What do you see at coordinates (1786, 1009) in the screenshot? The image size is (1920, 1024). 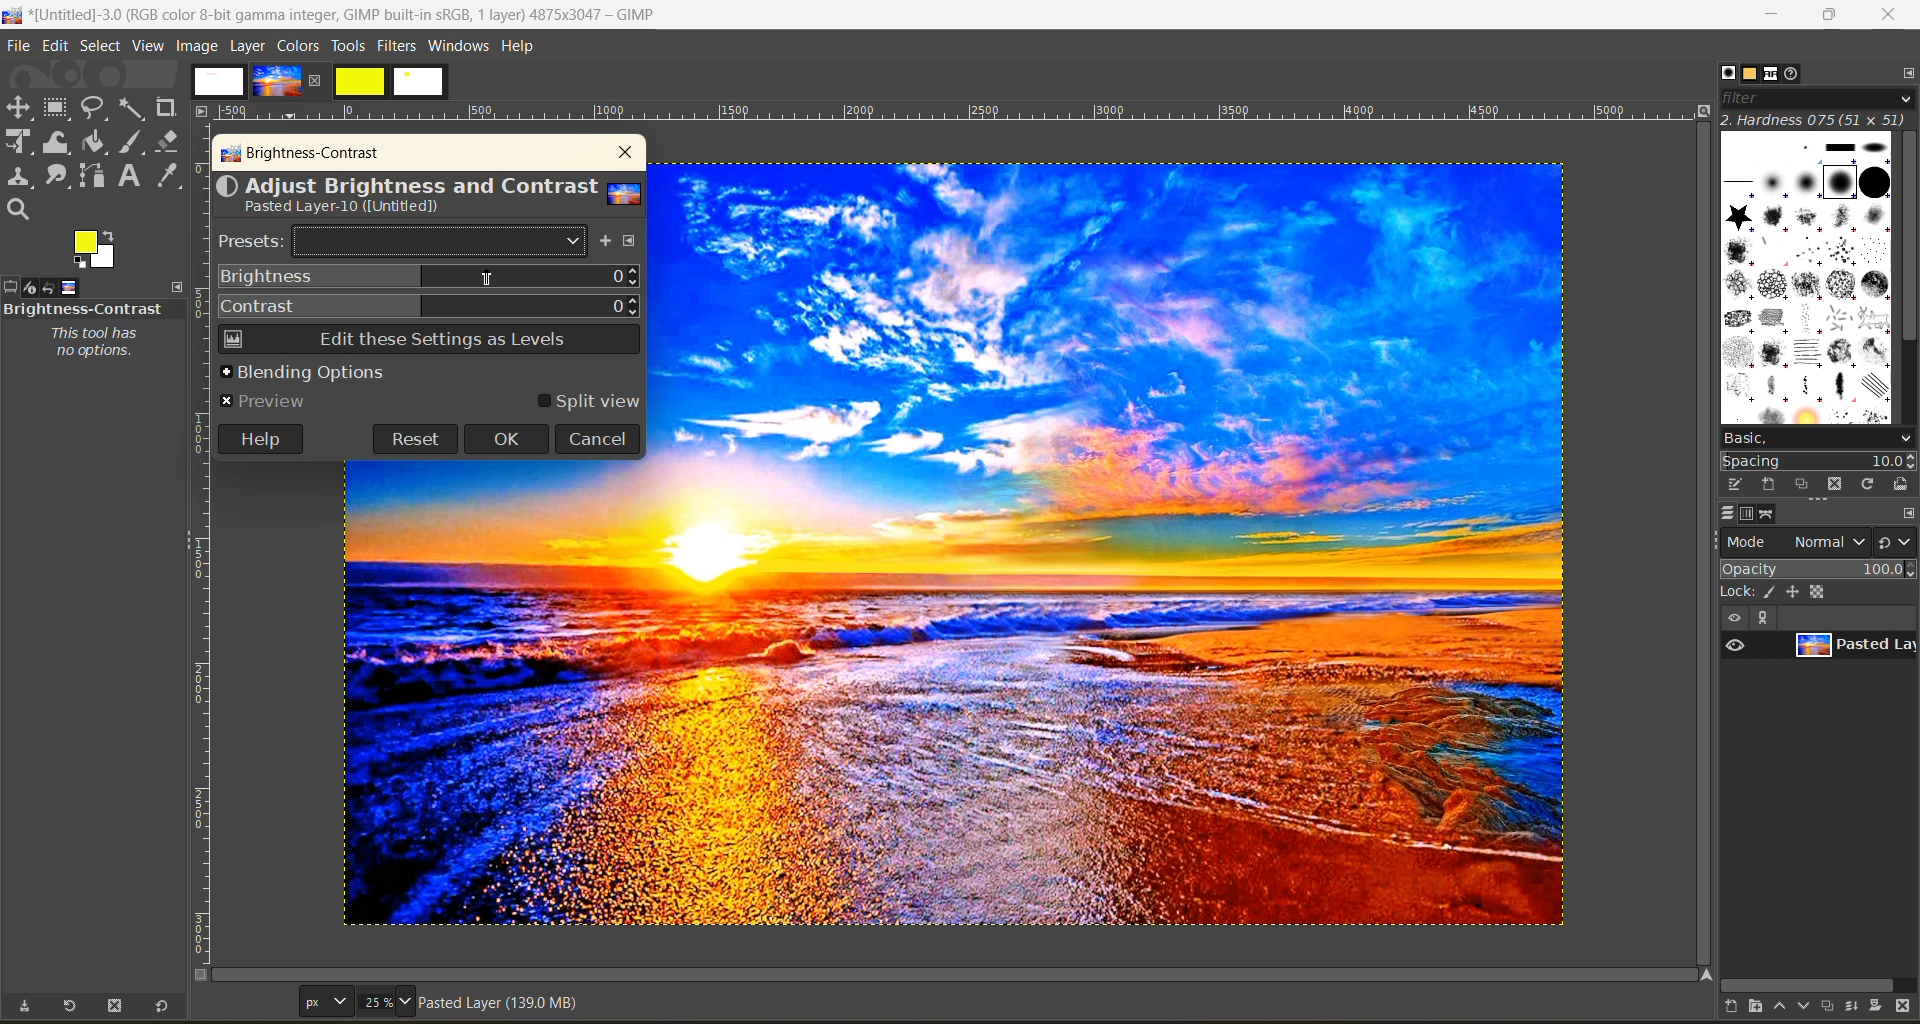 I see `raise this layer` at bounding box center [1786, 1009].